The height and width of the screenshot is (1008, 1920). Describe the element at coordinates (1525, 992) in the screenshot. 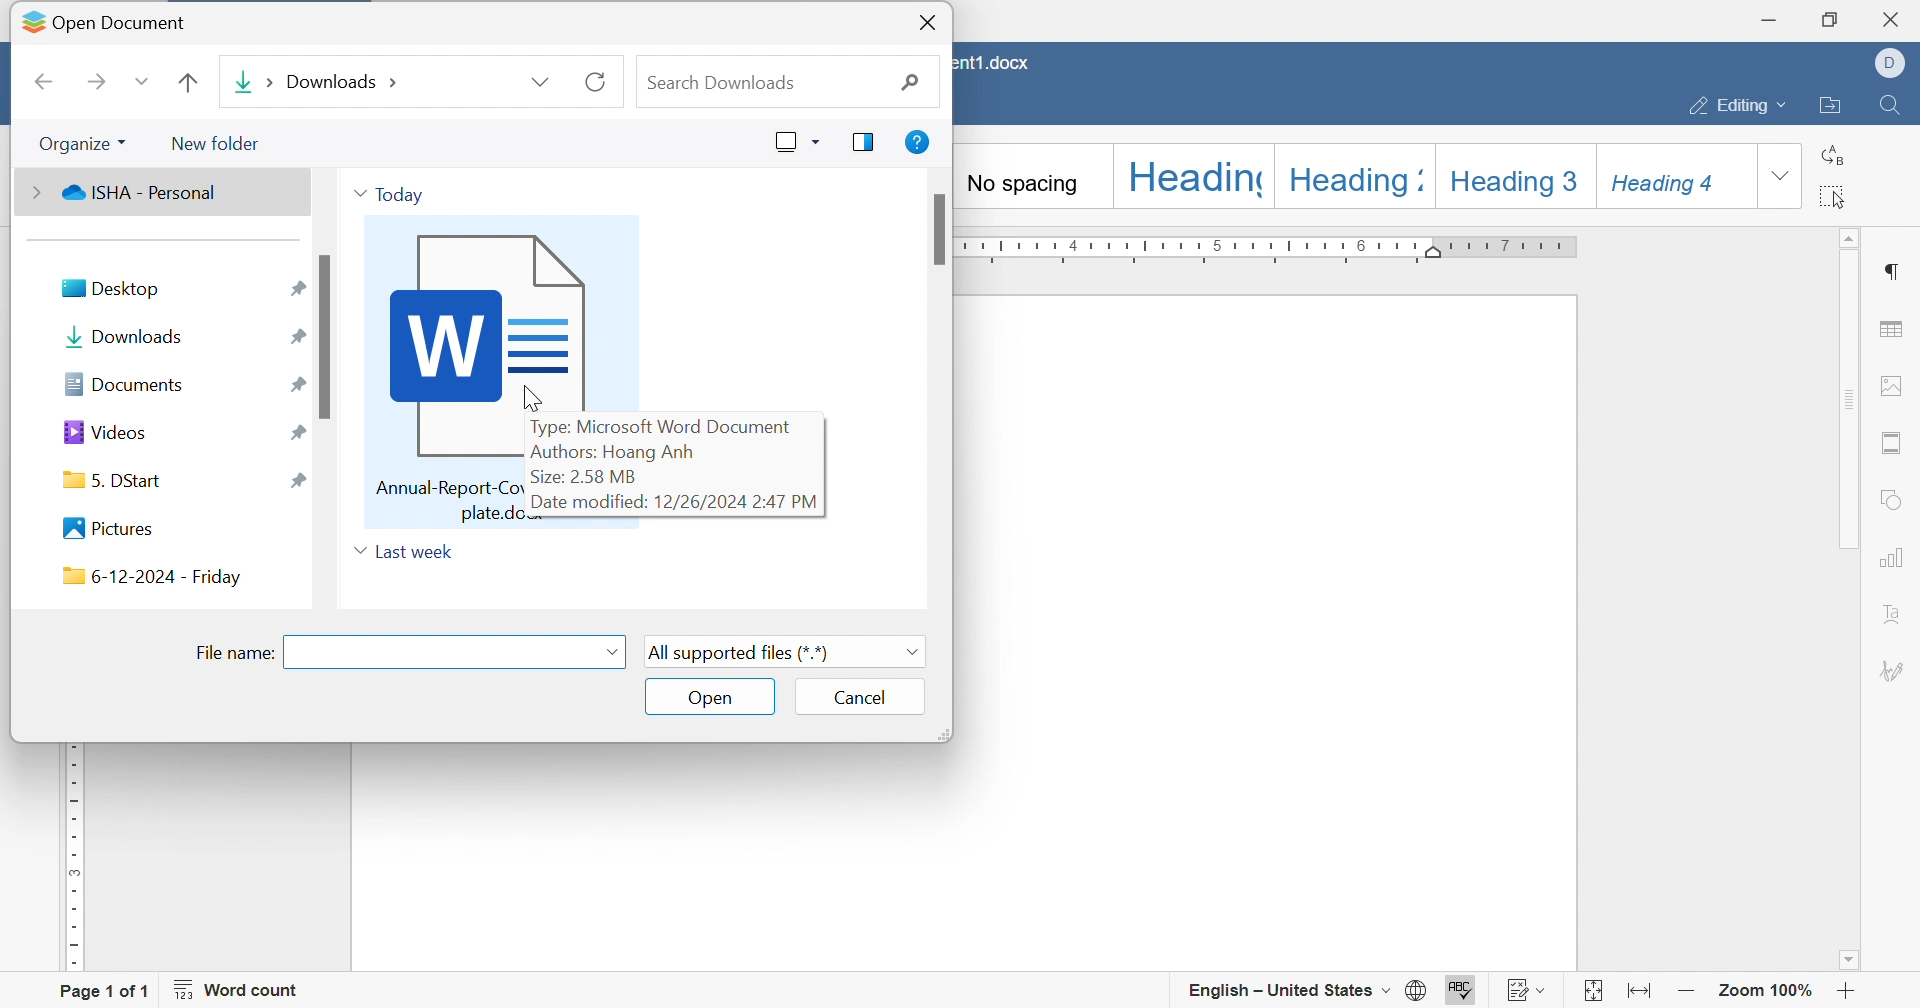

I see `track changes` at that location.